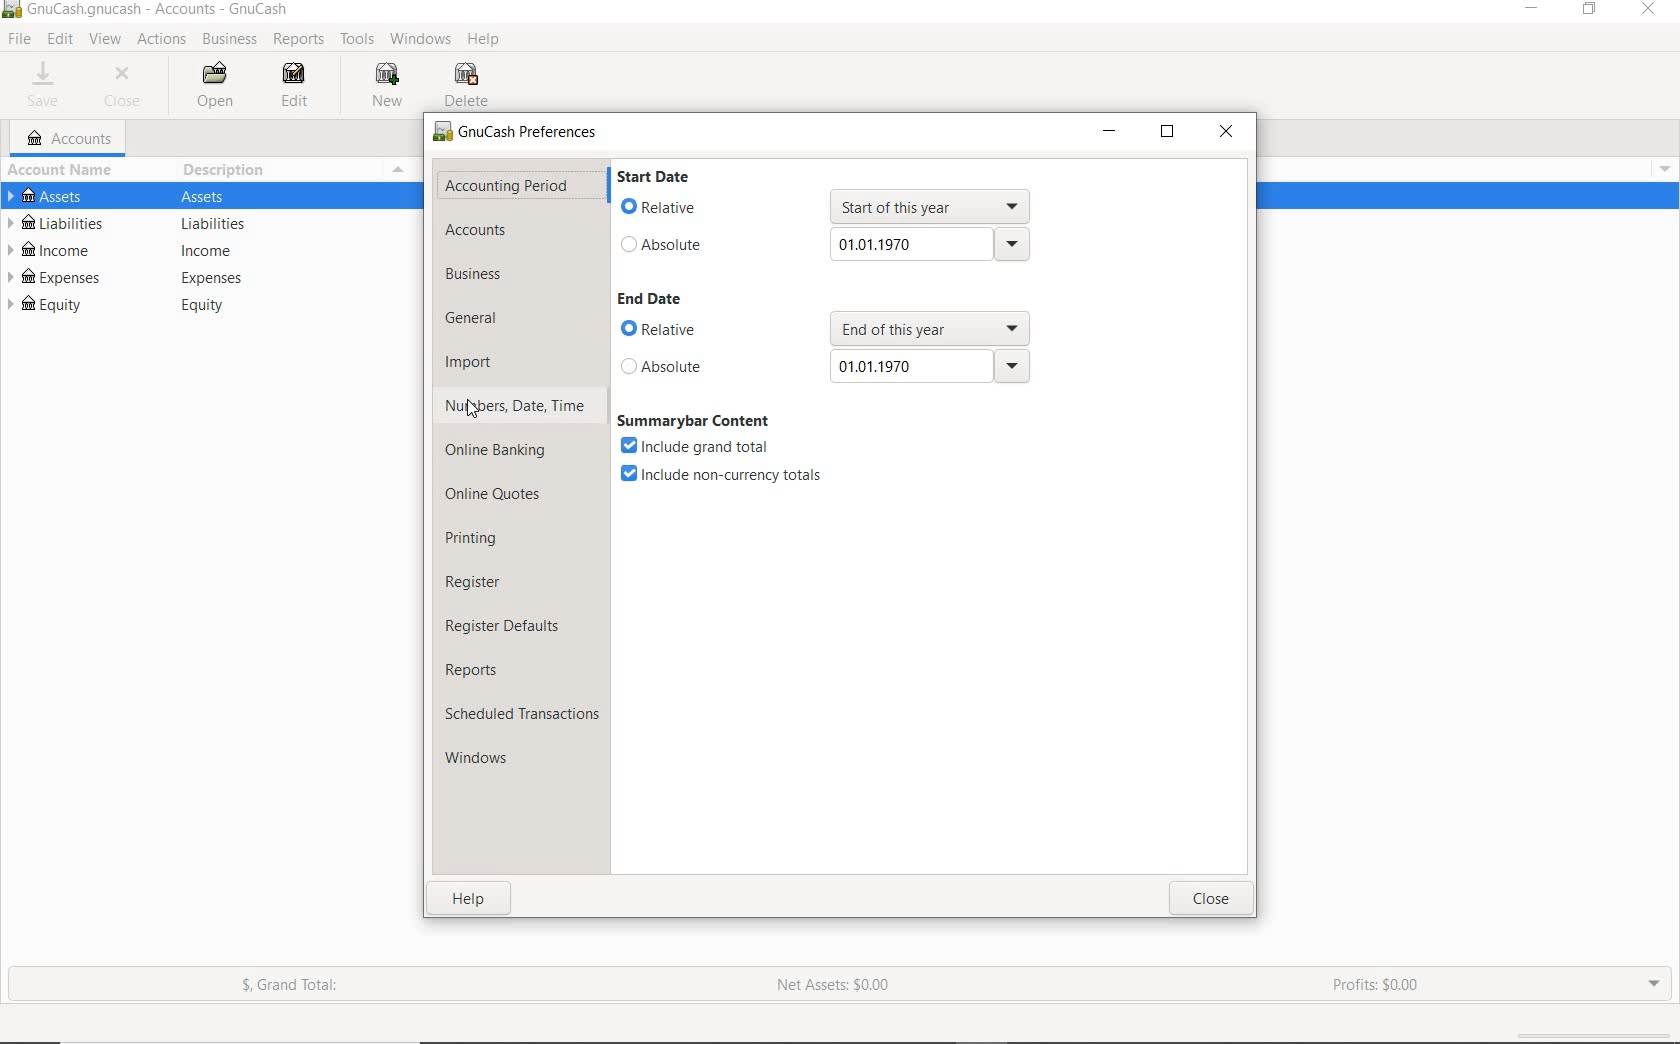  Describe the element at coordinates (494, 497) in the screenshot. I see `online quotes` at that location.